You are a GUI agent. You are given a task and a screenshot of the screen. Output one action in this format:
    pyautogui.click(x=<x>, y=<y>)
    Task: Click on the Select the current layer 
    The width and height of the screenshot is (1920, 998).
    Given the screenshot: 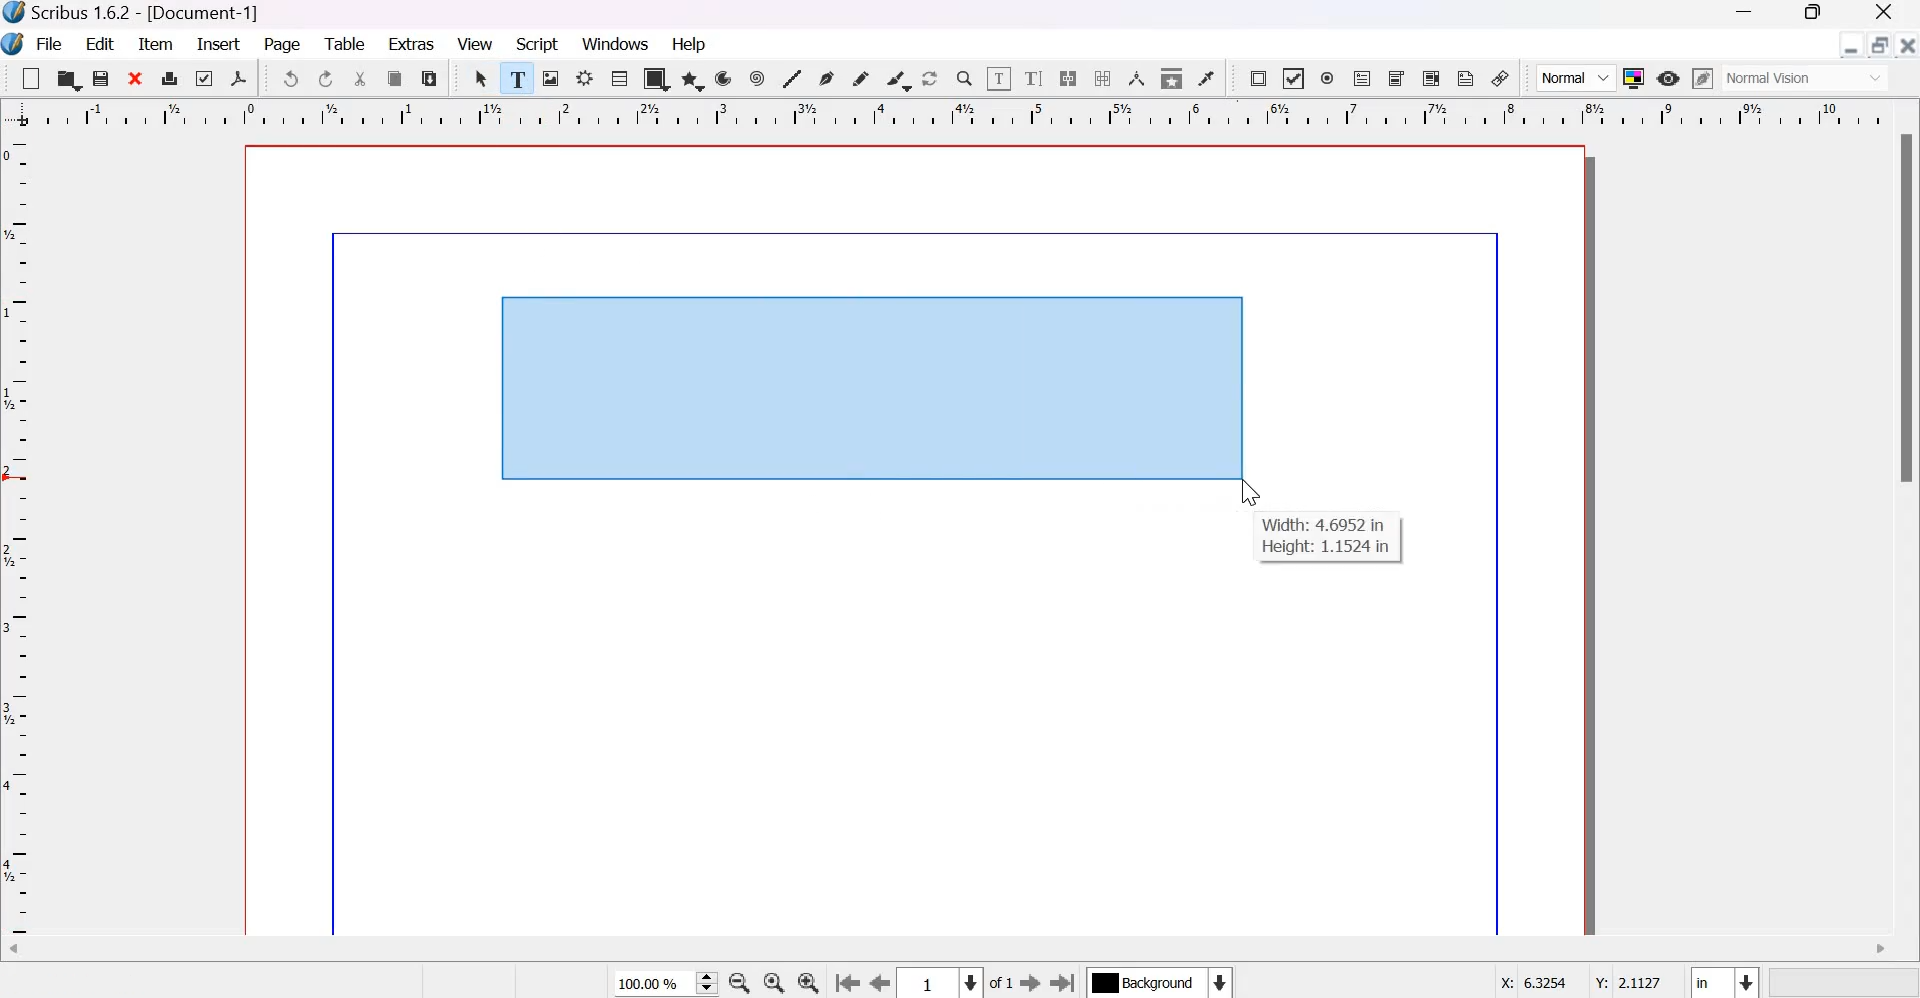 What is the action you would take?
    pyautogui.click(x=1158, y=982)
    